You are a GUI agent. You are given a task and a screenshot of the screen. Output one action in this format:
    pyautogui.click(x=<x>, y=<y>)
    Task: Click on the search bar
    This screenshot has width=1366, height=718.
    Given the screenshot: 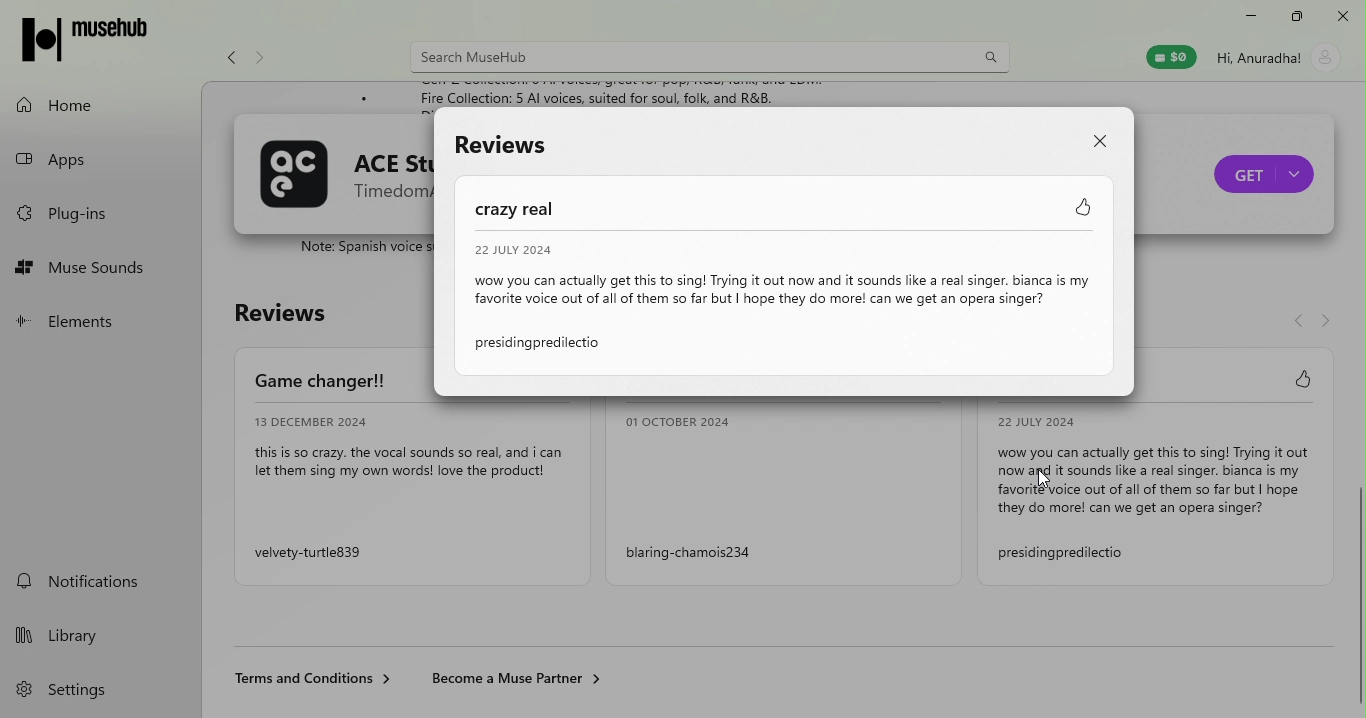 What is the action you would take?
    pyautogui.click(x=682, y=56)
    